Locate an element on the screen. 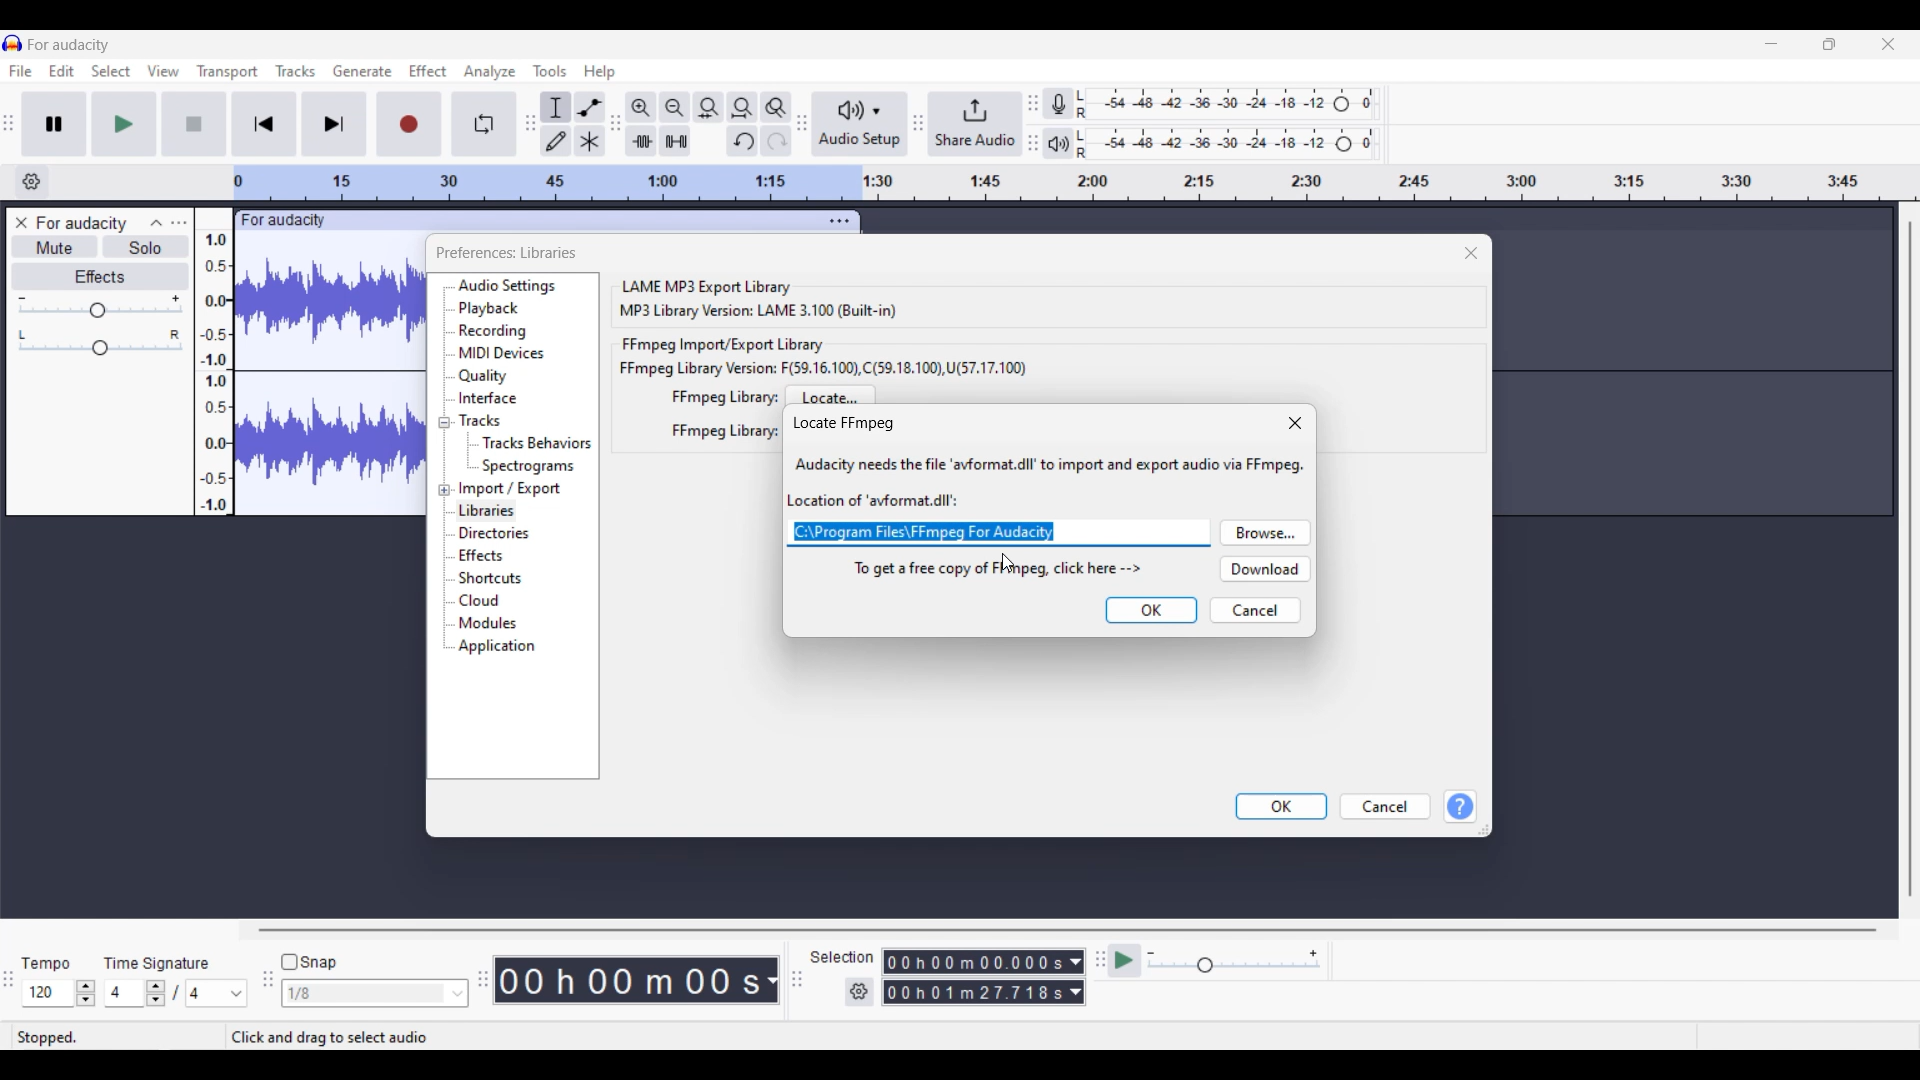 This screenshot has width=1920, height=1080. for audacity is located at coordinates (285, 221).